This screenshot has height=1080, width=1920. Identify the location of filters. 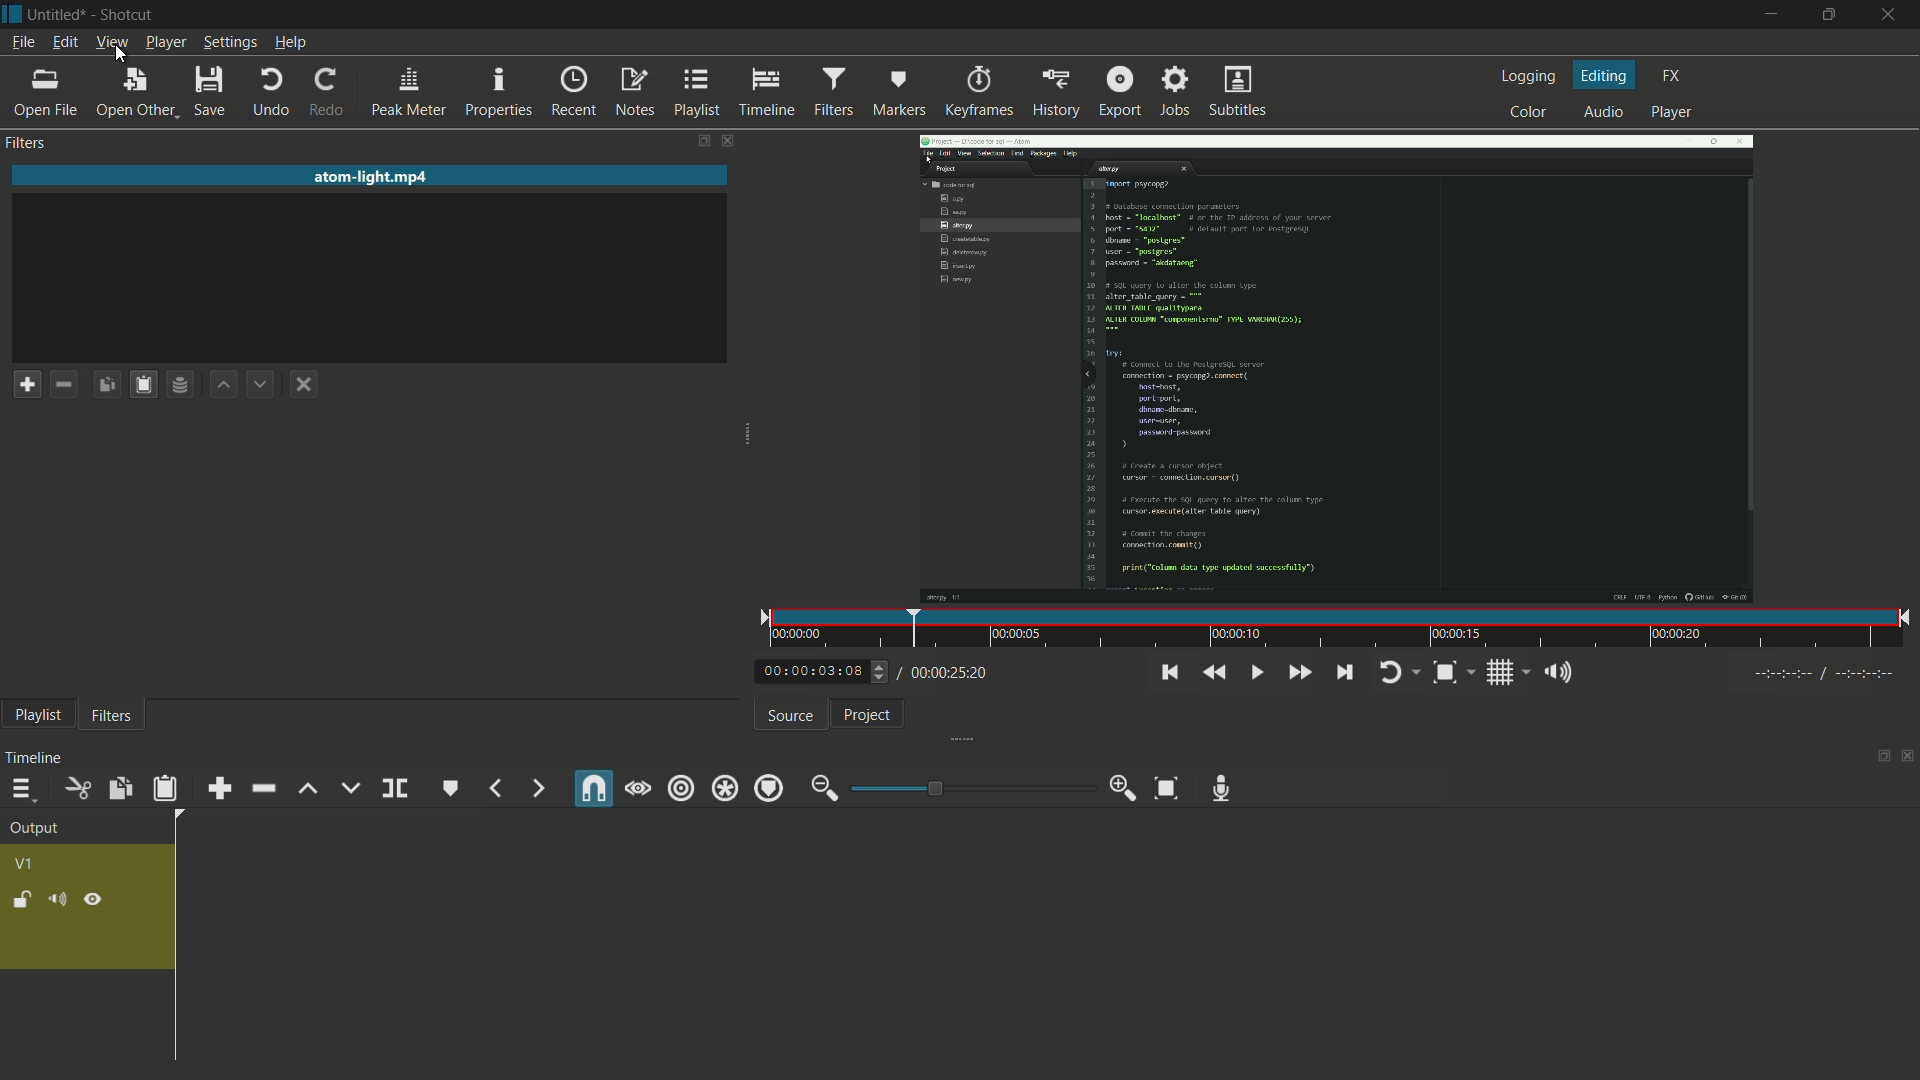
(27, 144).